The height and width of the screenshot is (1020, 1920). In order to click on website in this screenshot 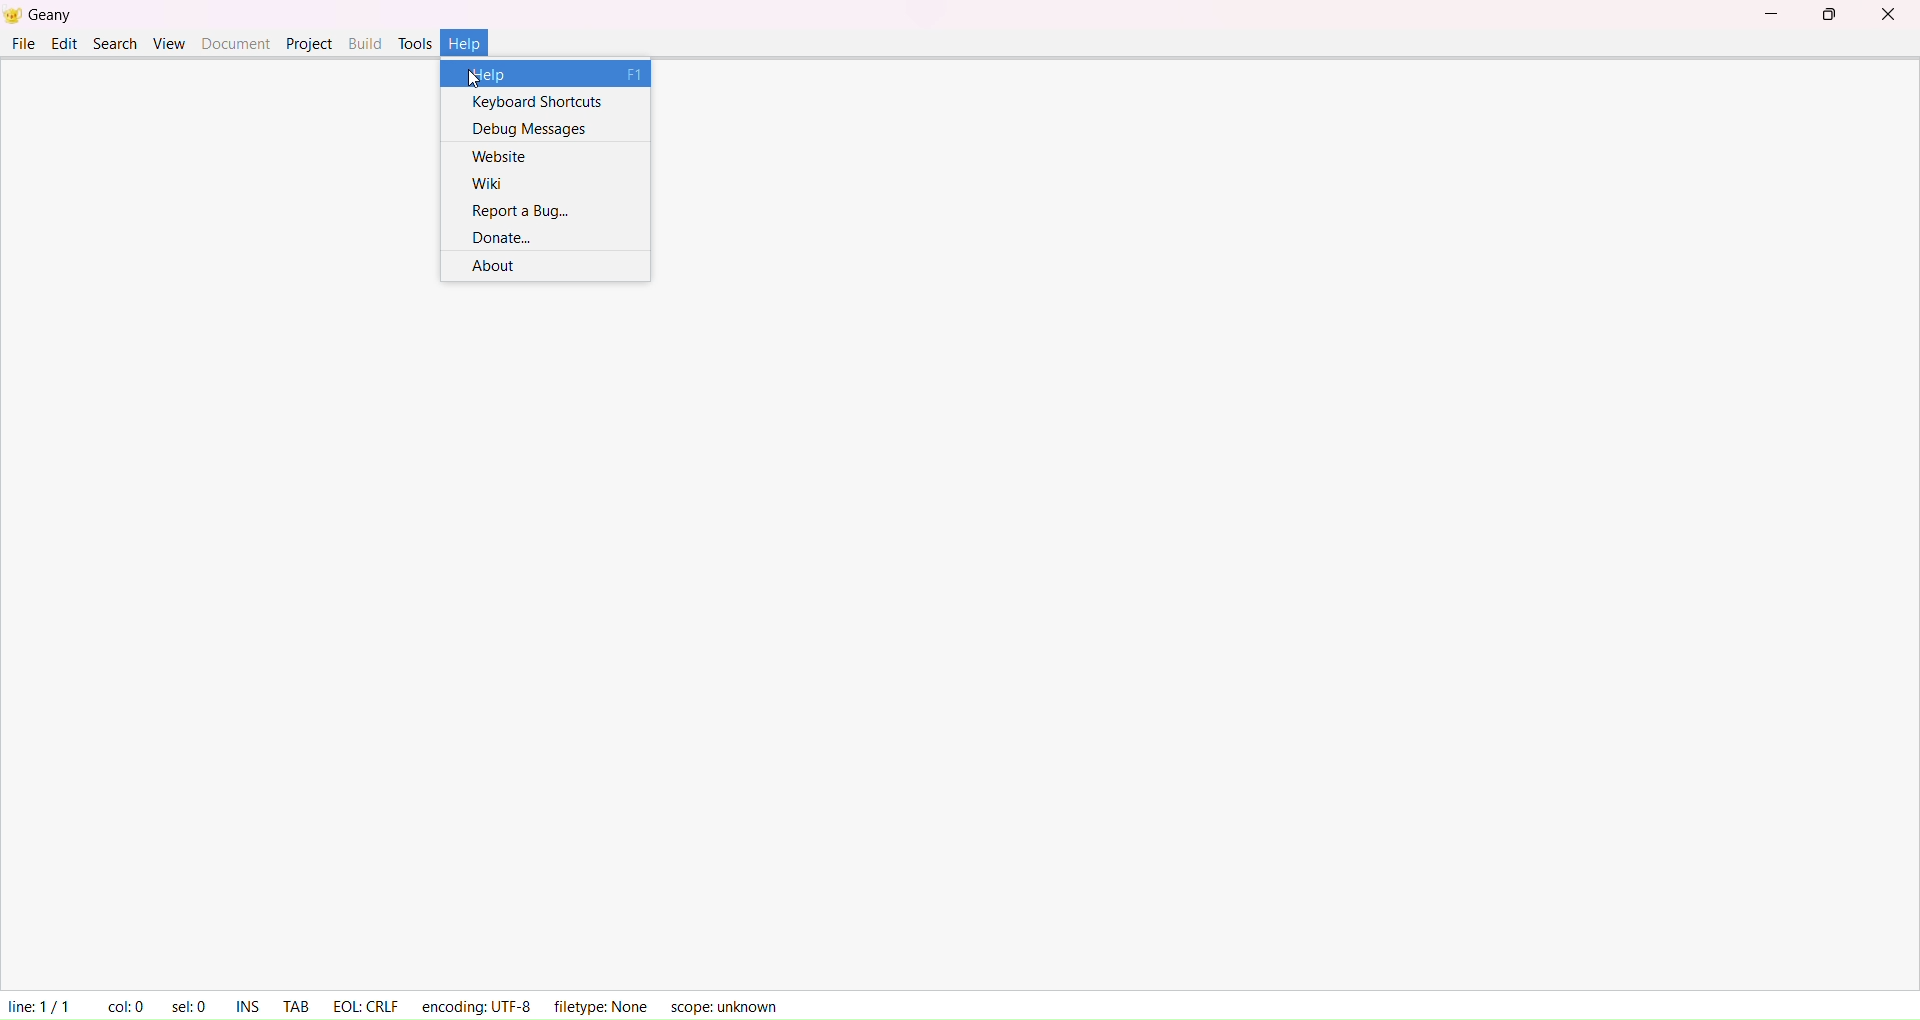, I will do `click(502, 154)`.